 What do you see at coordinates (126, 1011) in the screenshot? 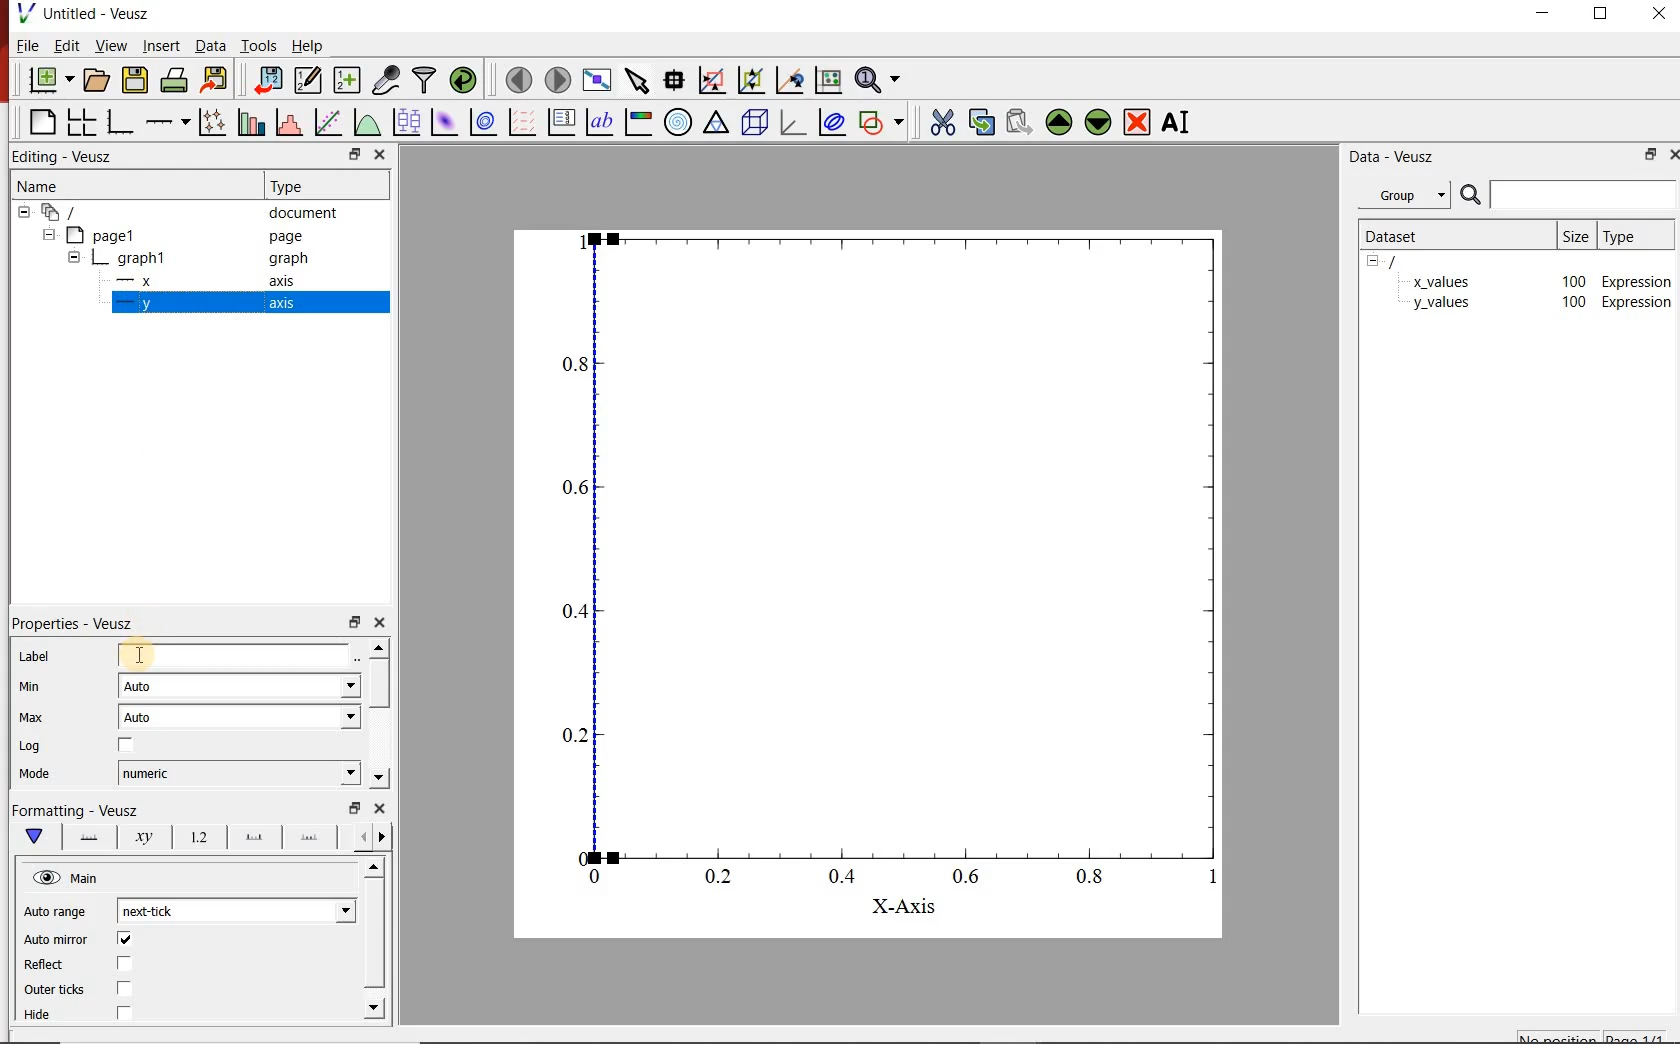
I see `checkbox` at bounding box center [126, 1011].